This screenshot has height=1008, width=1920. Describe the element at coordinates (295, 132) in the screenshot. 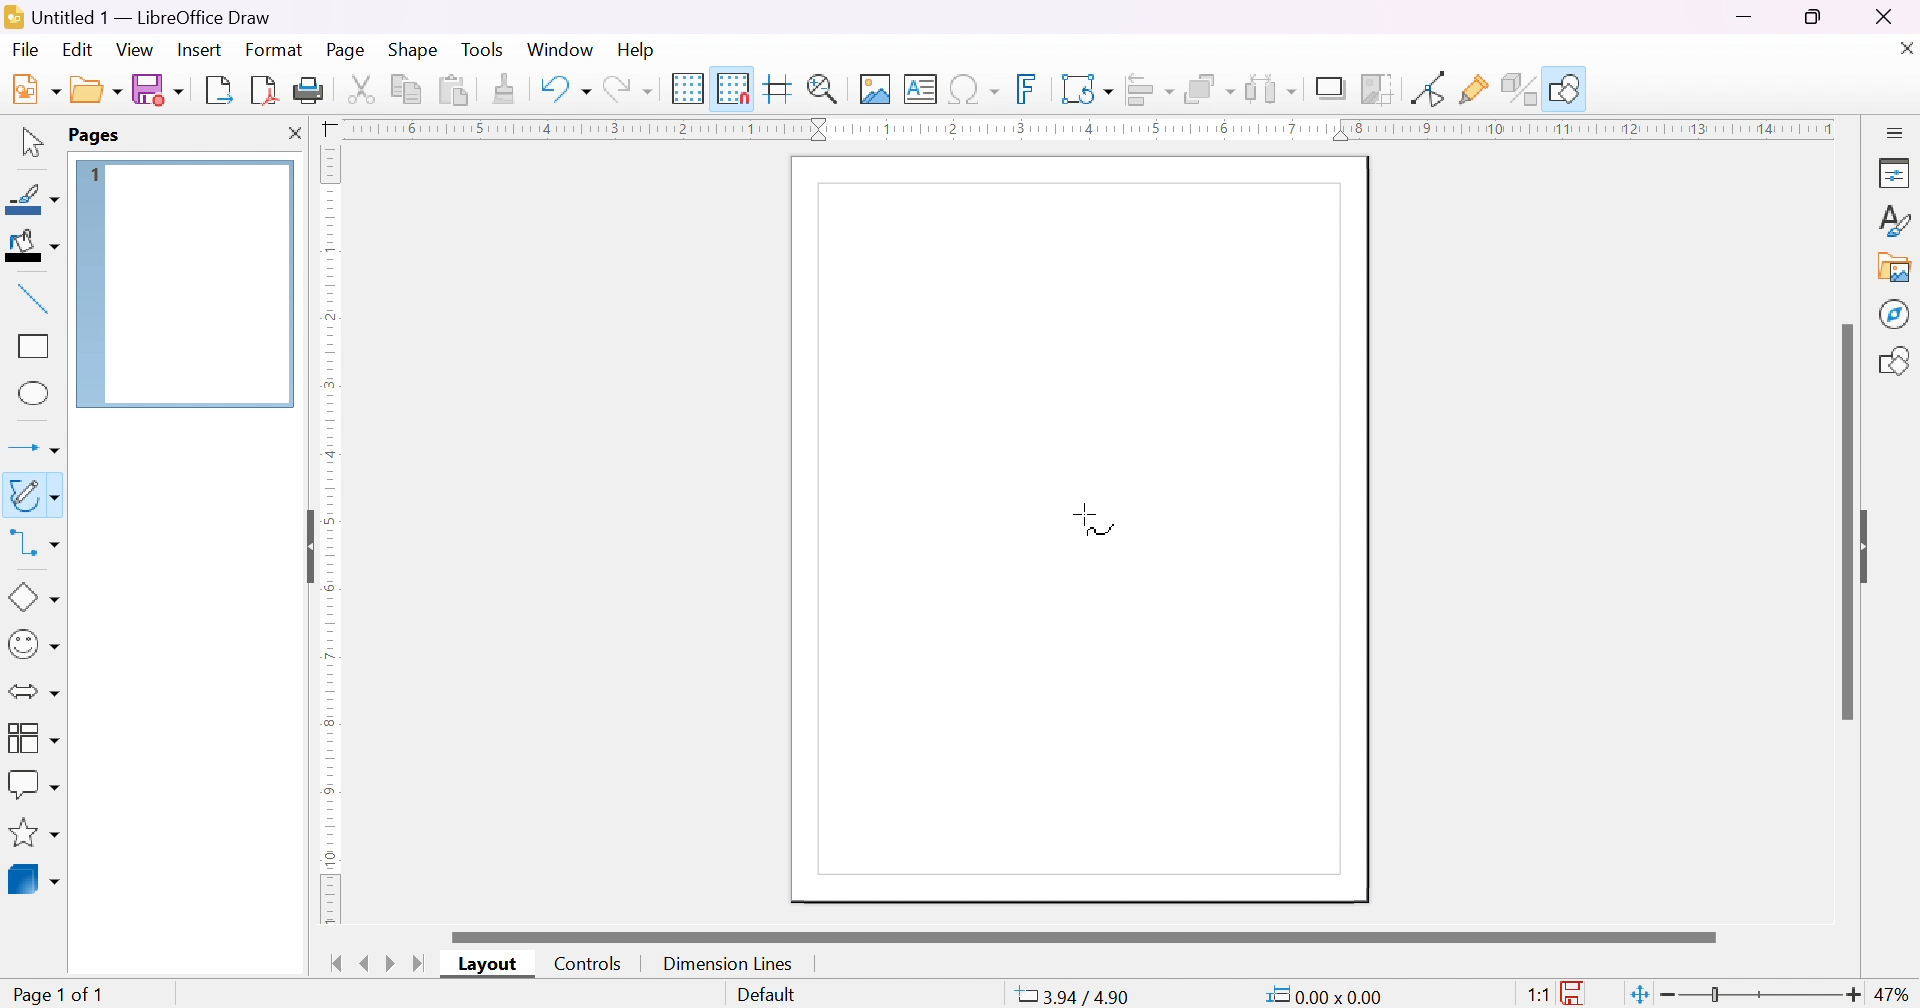

I see `close` at that location.